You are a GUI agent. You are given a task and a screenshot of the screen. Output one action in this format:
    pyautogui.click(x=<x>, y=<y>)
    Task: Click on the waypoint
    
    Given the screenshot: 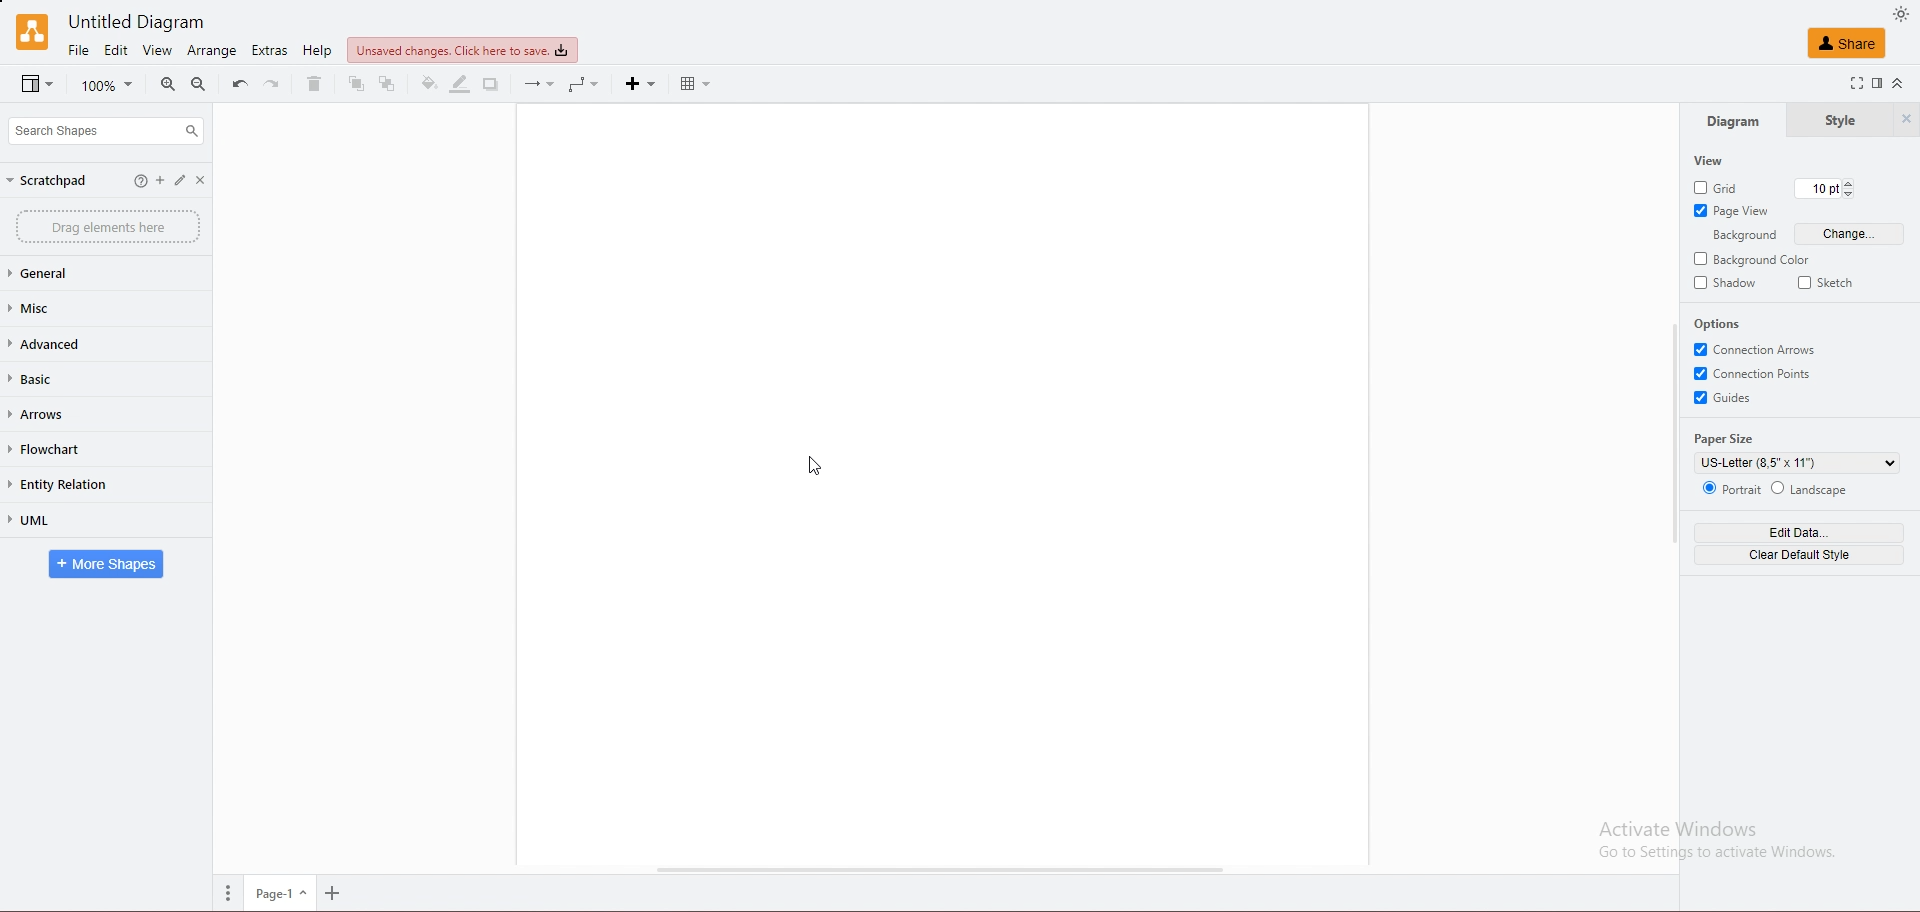 What is the action you would take?
    pyautogui.click(x=586, y=85)
    